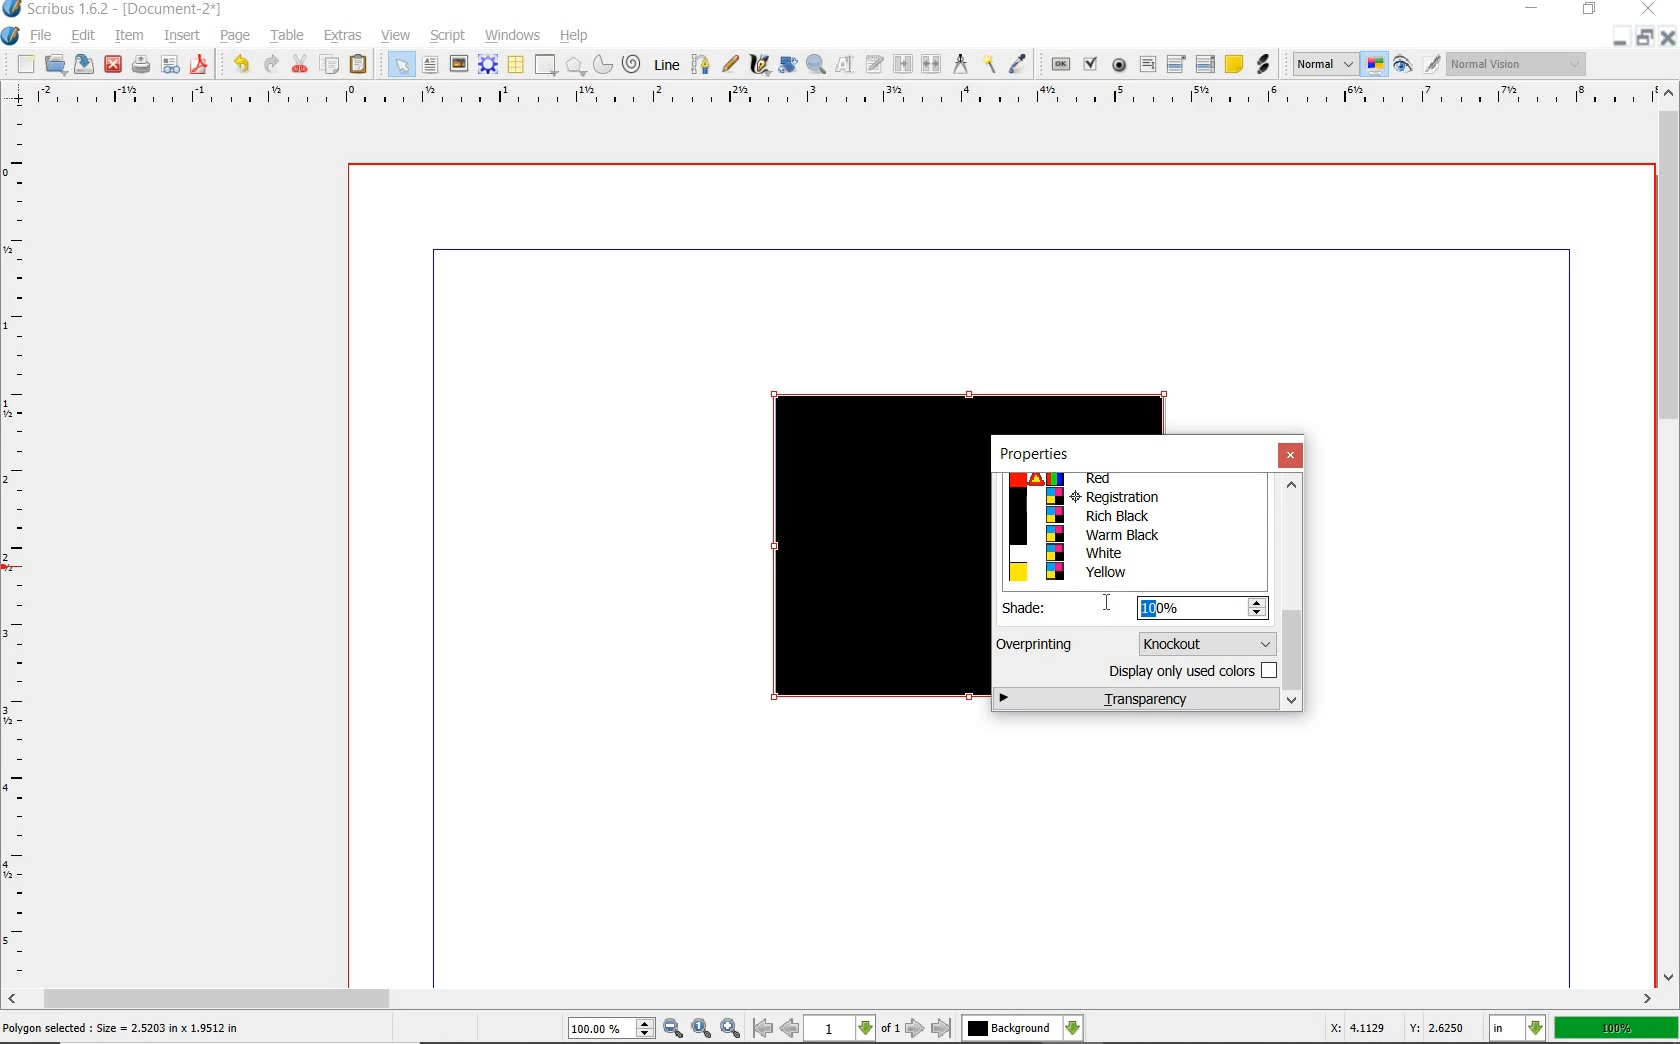  Describe the element at coordinates (1617, 43) in the screenshot. I see `MINIMIZE` at that location.